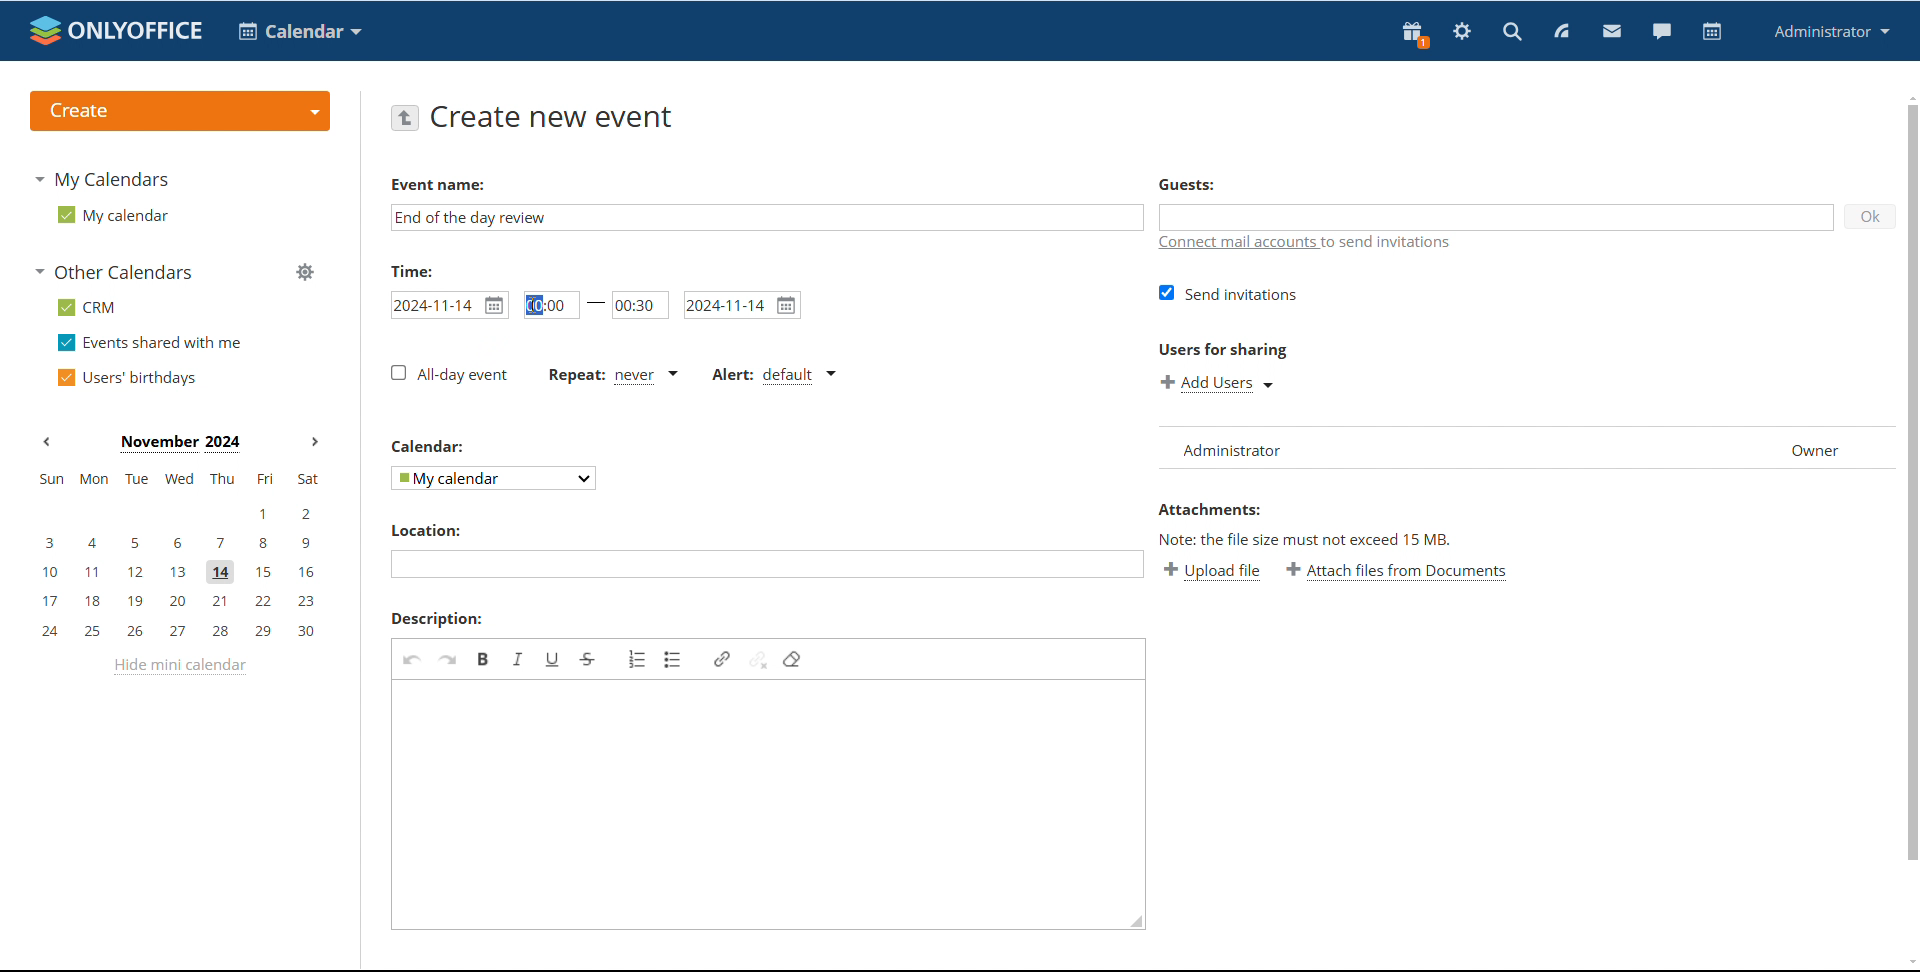 This screenshot has height=972, width=1920. I want to click on select calendar, so click(495, 477).